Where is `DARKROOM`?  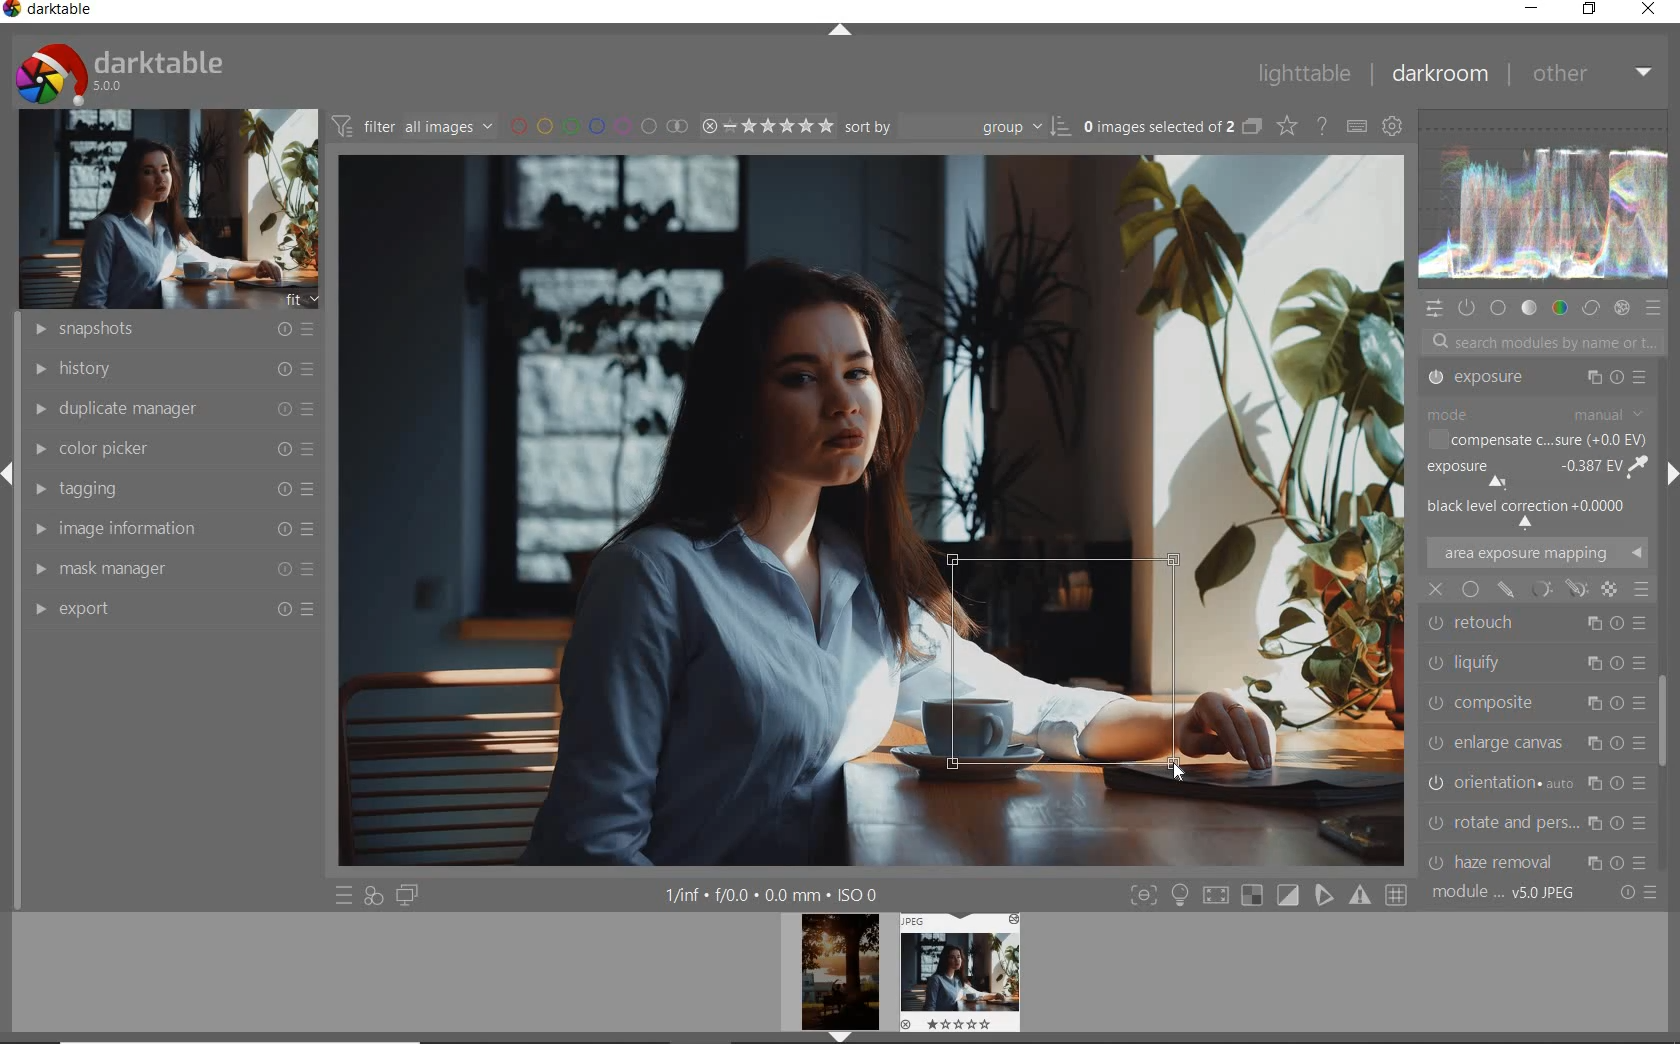
DARKROOM is located at coordinates (1442, 73).